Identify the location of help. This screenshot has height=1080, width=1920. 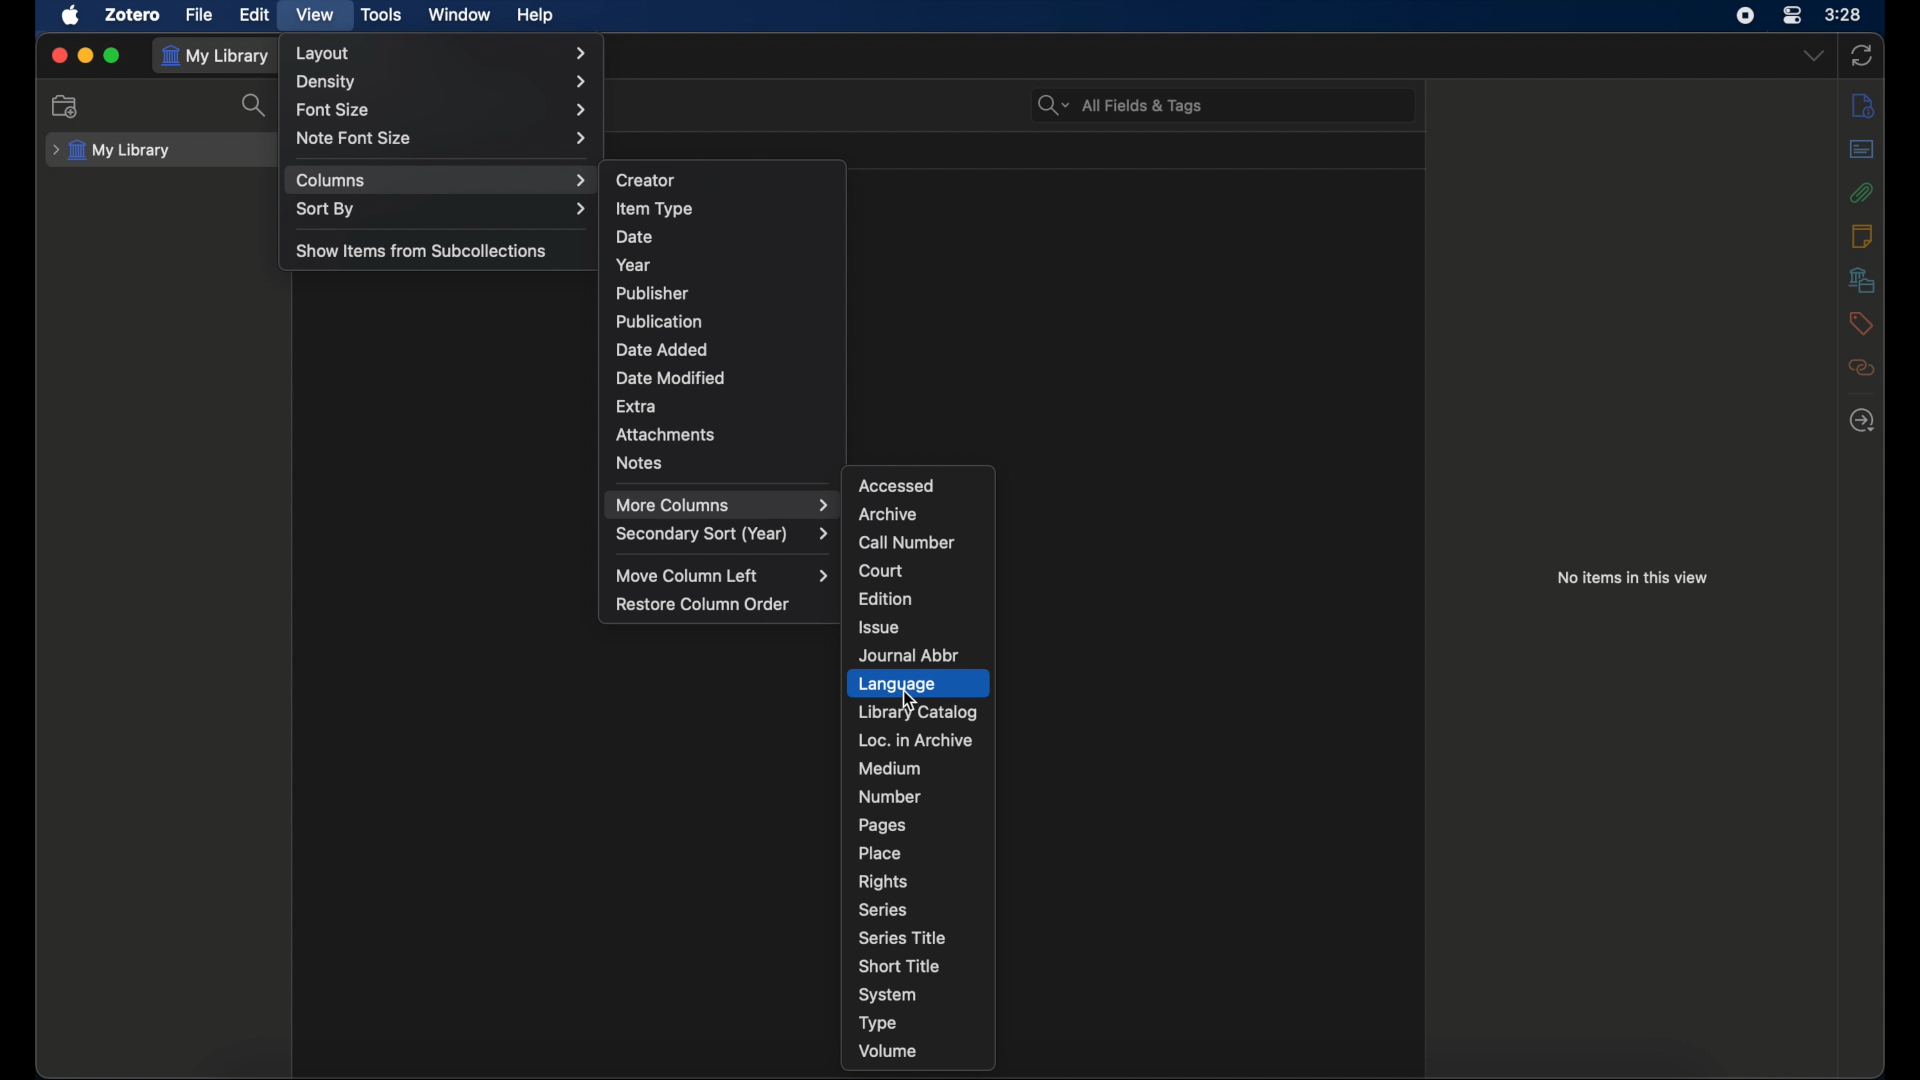
(535, 16).